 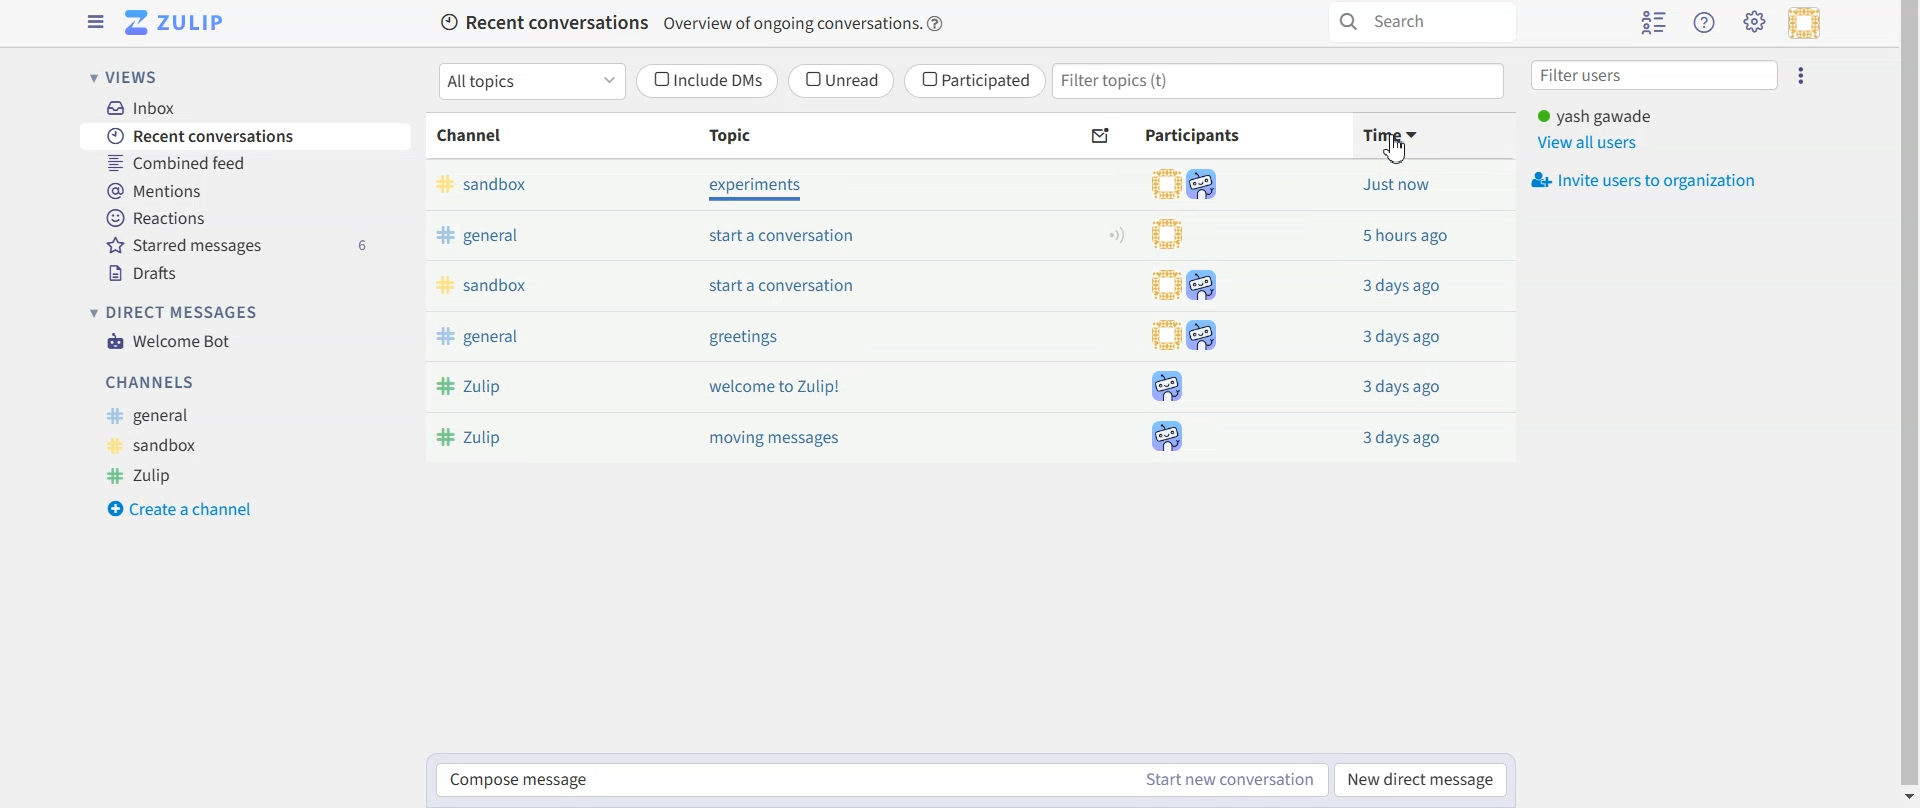 What do you see at coordinates (145, 476) in the screenshot?
I see `Zulip` at bounding box center [145, 476].